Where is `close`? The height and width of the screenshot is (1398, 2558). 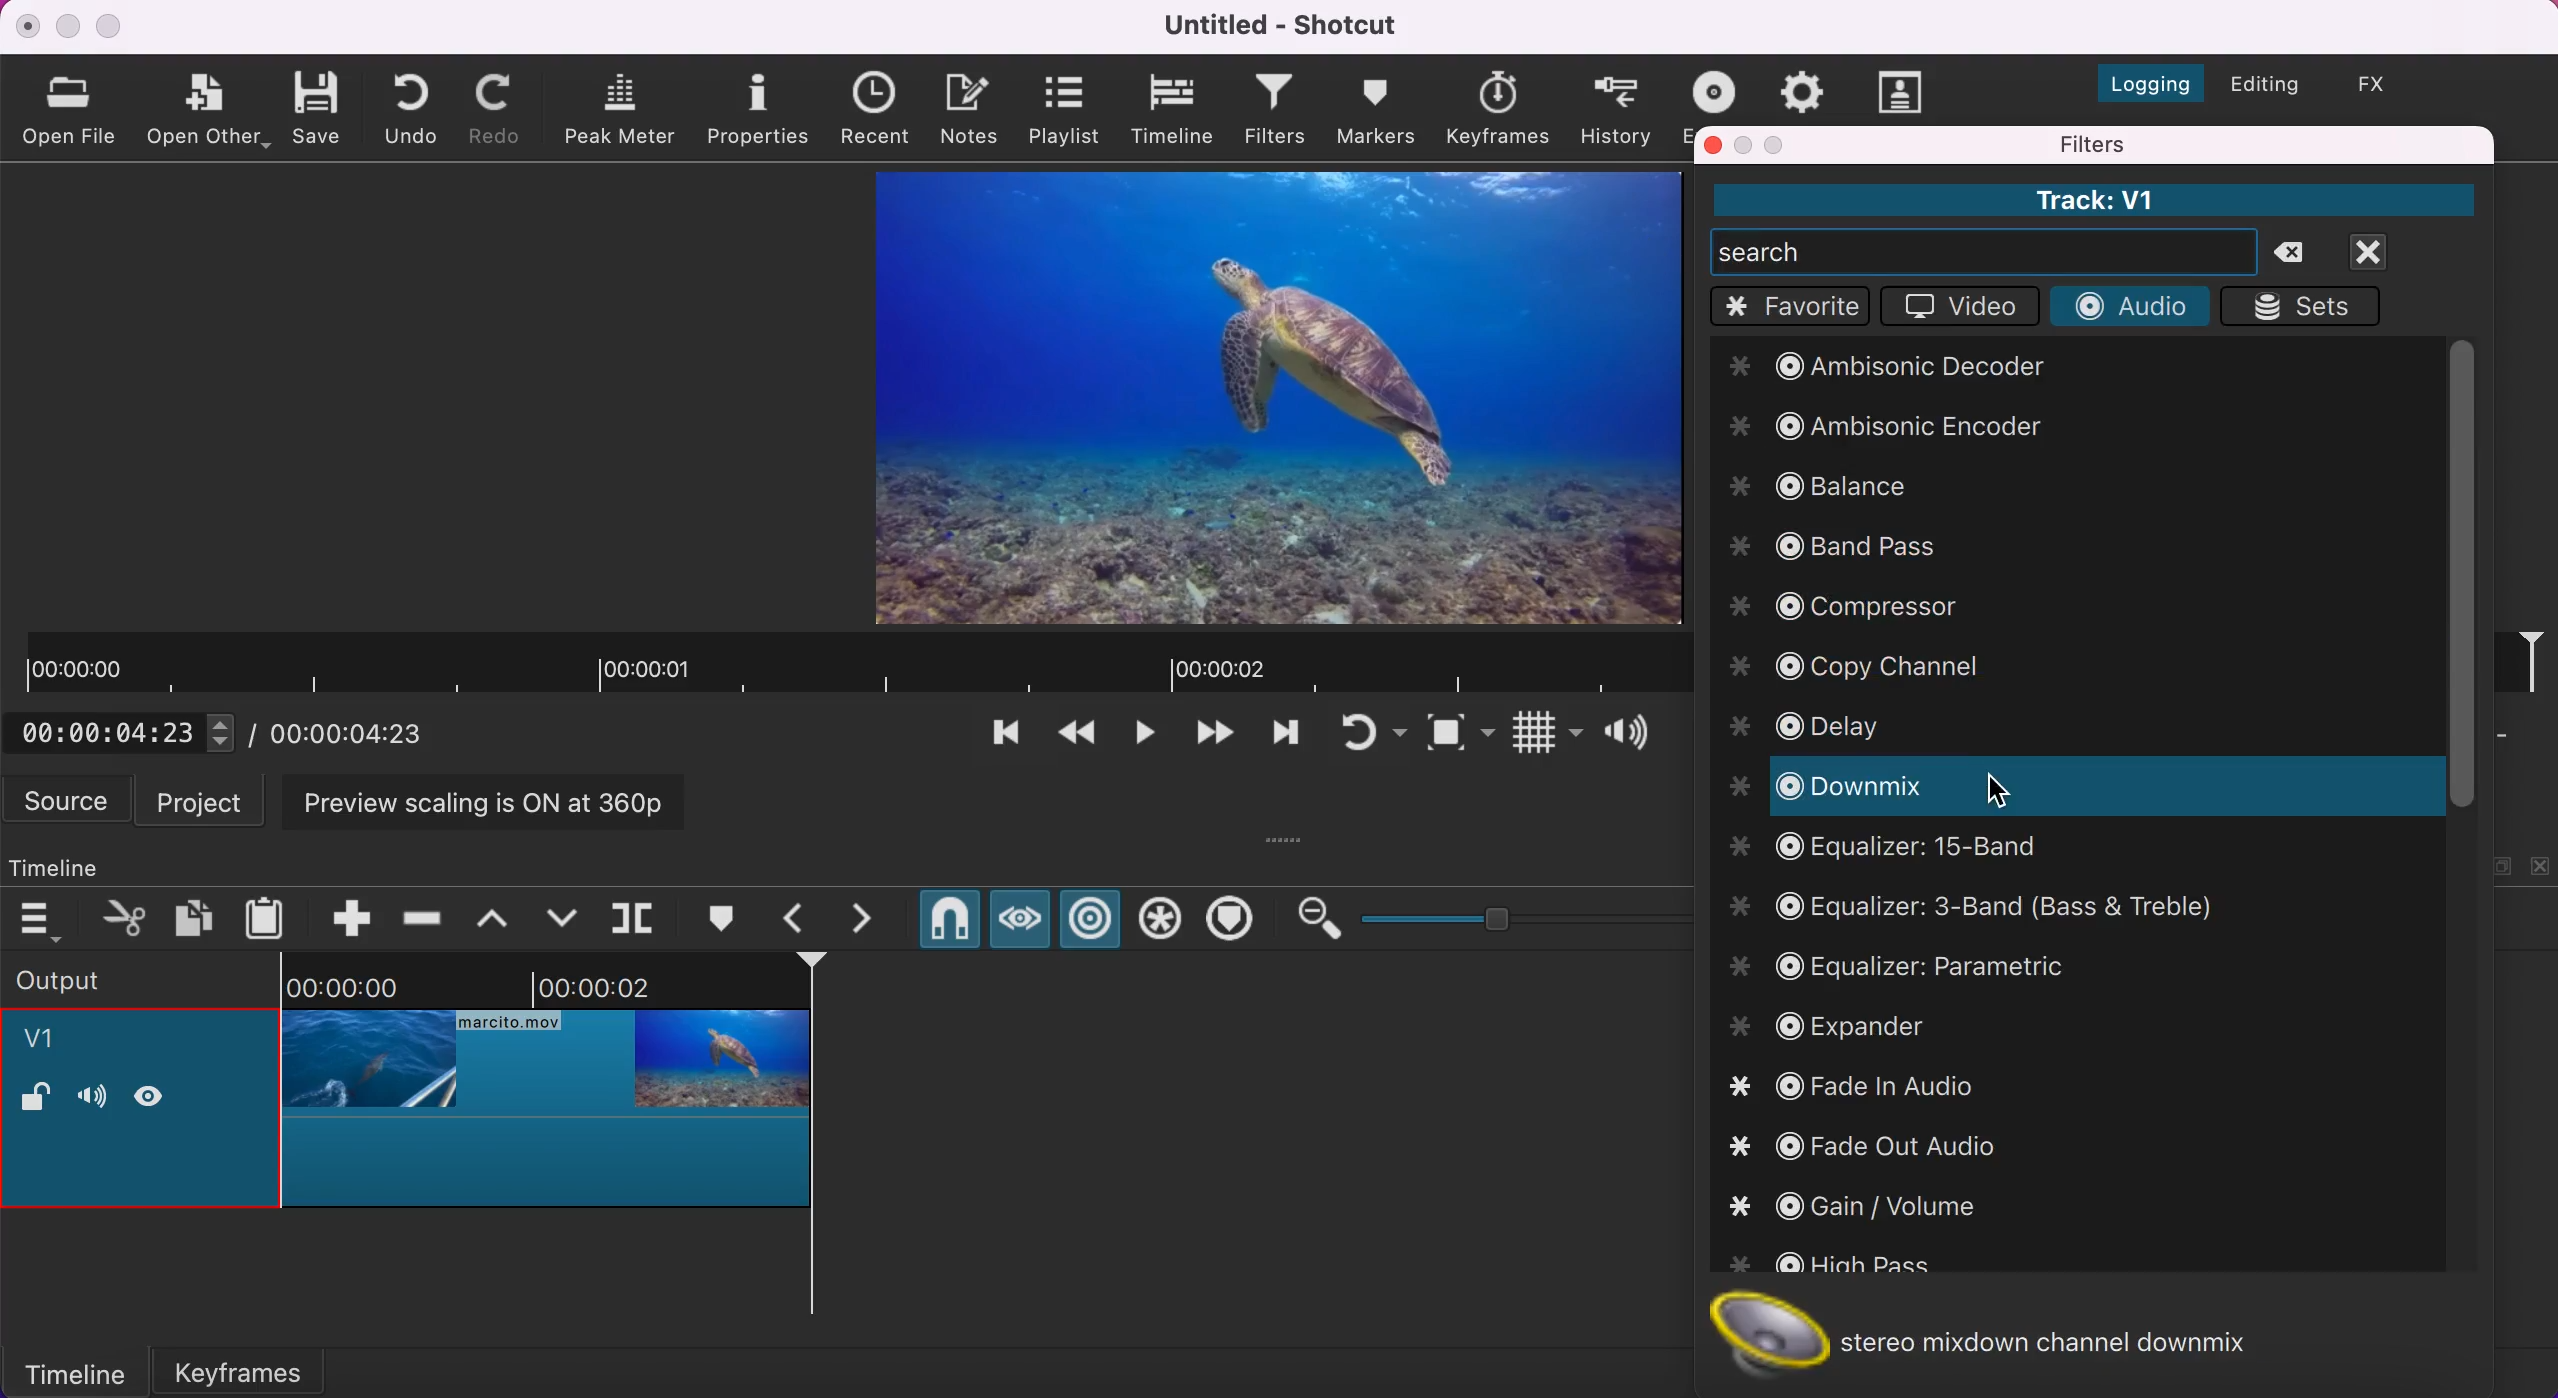
close is located at coordinates (2392, 252).